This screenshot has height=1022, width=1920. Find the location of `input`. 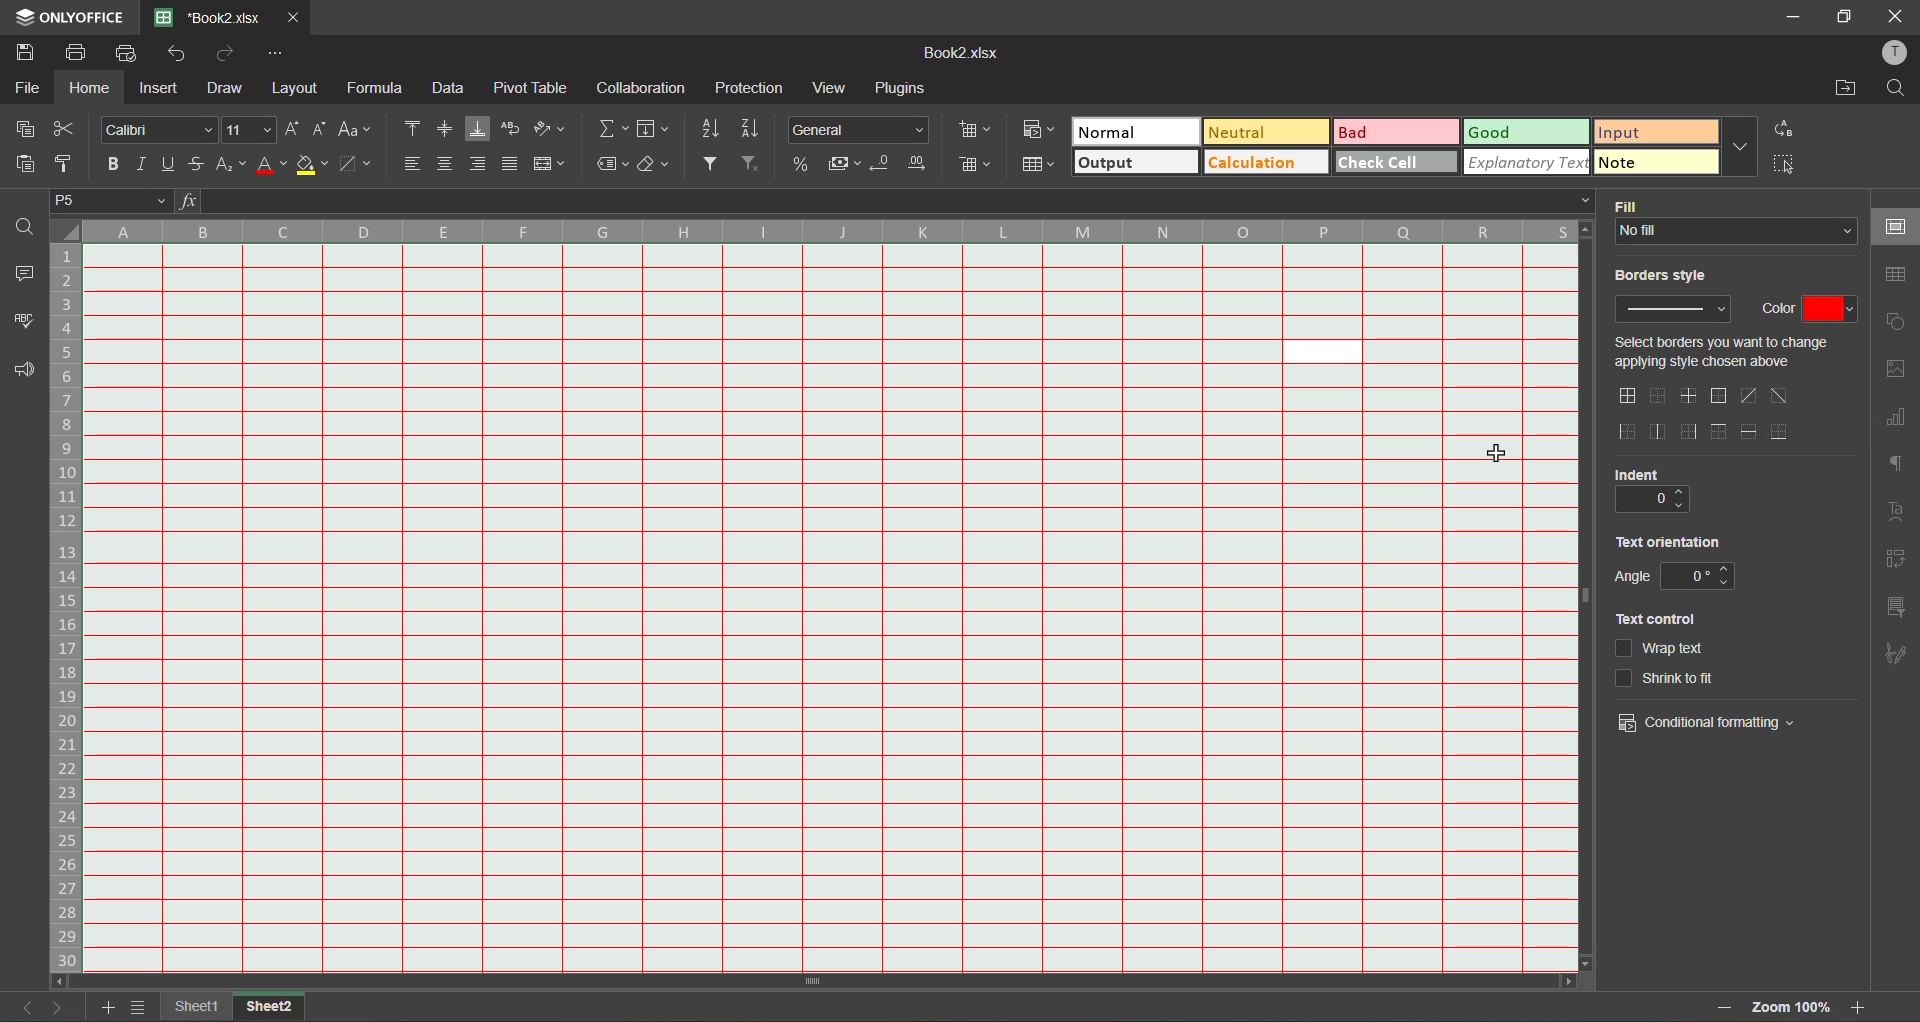

input is located at coordinates (1654, 132).